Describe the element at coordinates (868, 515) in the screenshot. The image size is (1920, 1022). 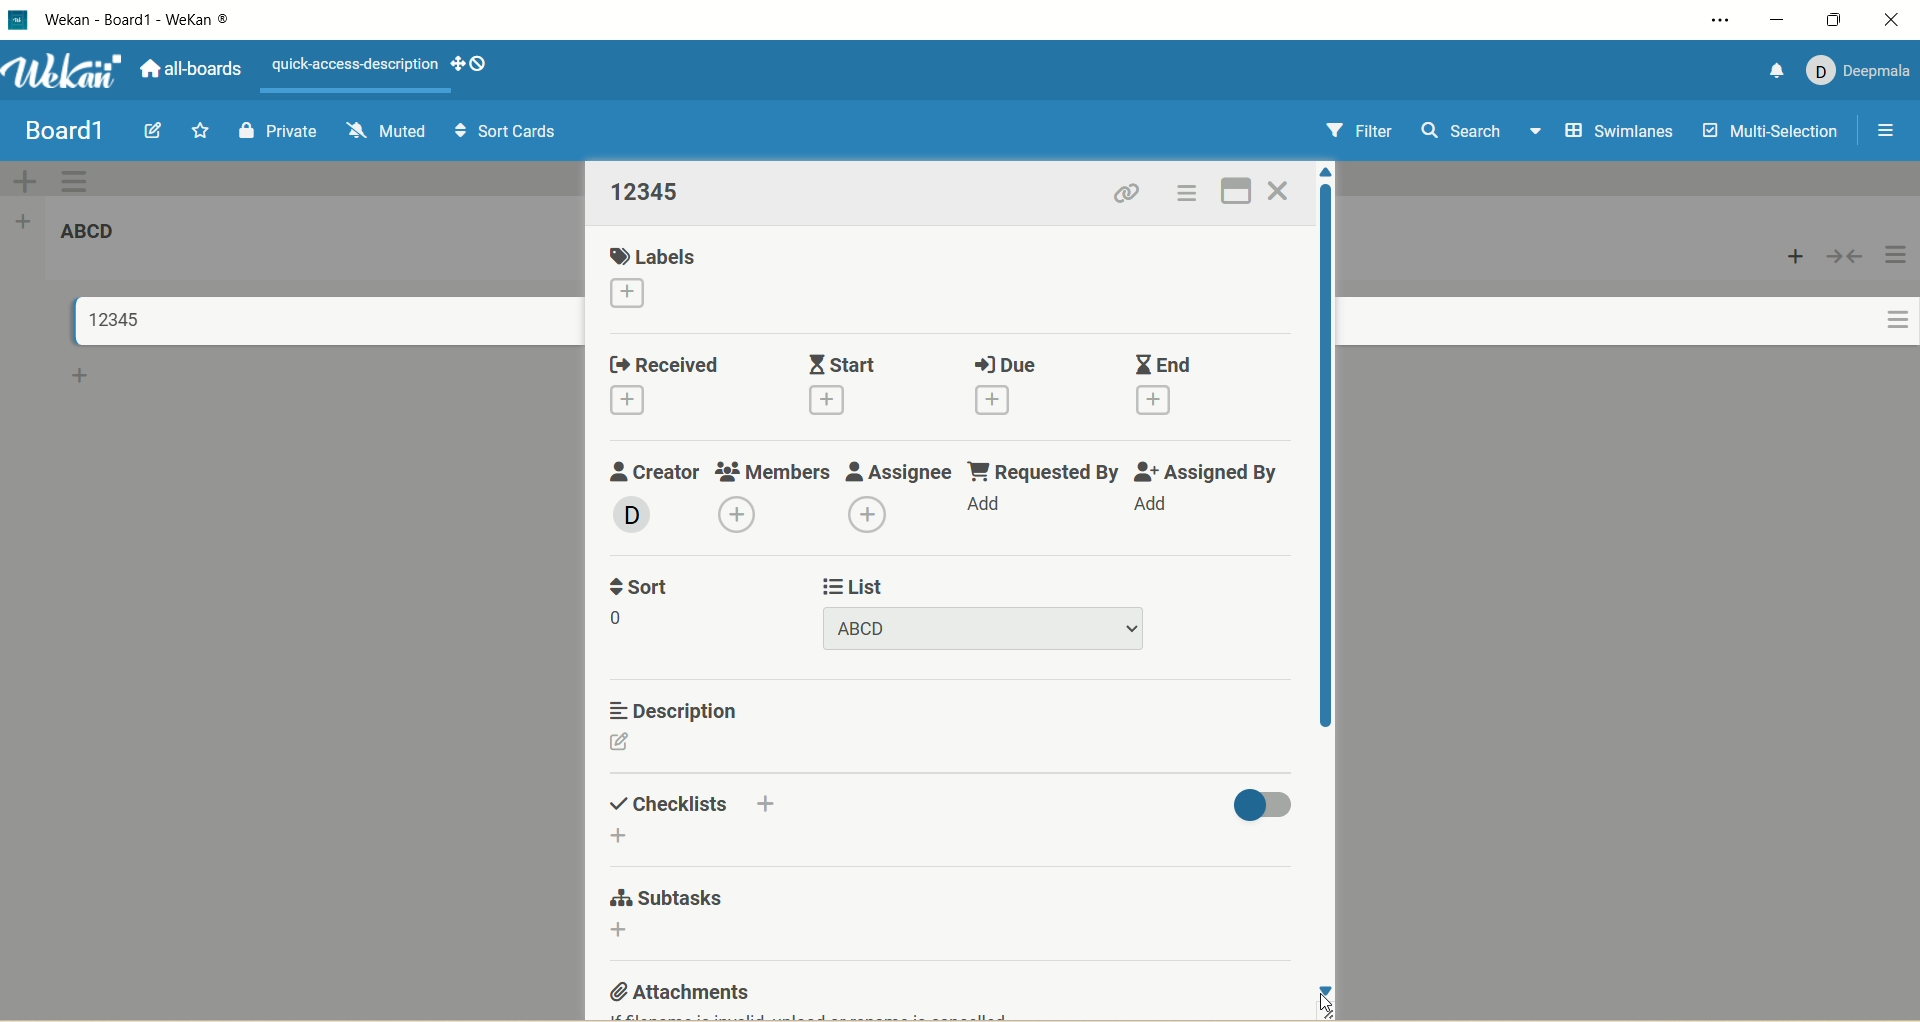
I see `add` at that location.